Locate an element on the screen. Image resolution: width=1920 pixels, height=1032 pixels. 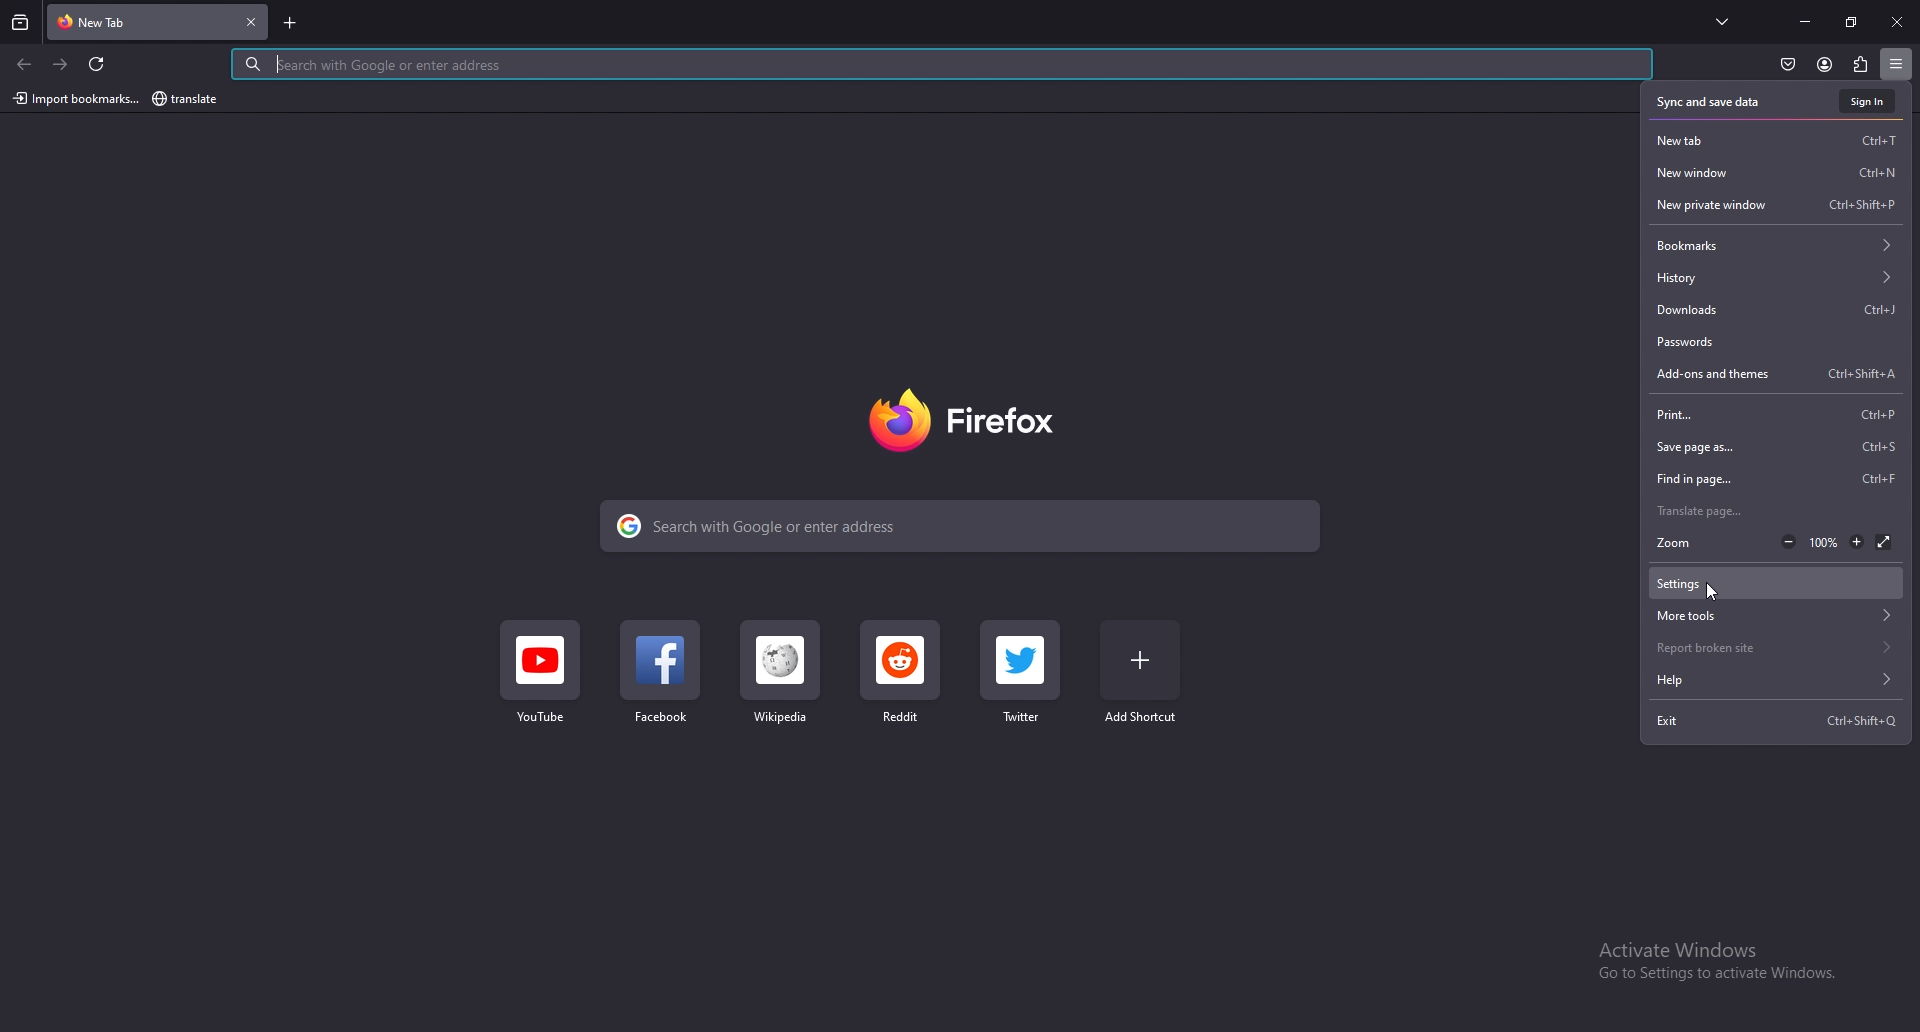
print is located at coordinates (1781, 413).